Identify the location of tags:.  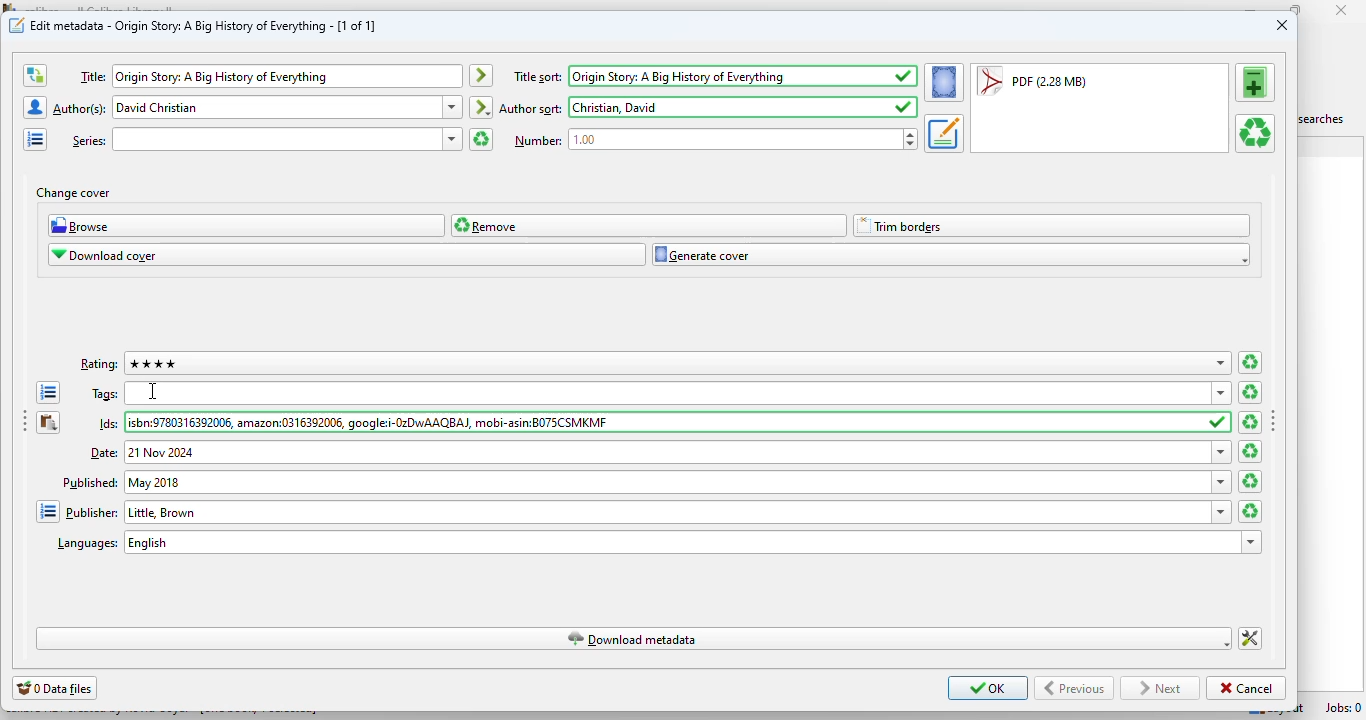
(665, 392).